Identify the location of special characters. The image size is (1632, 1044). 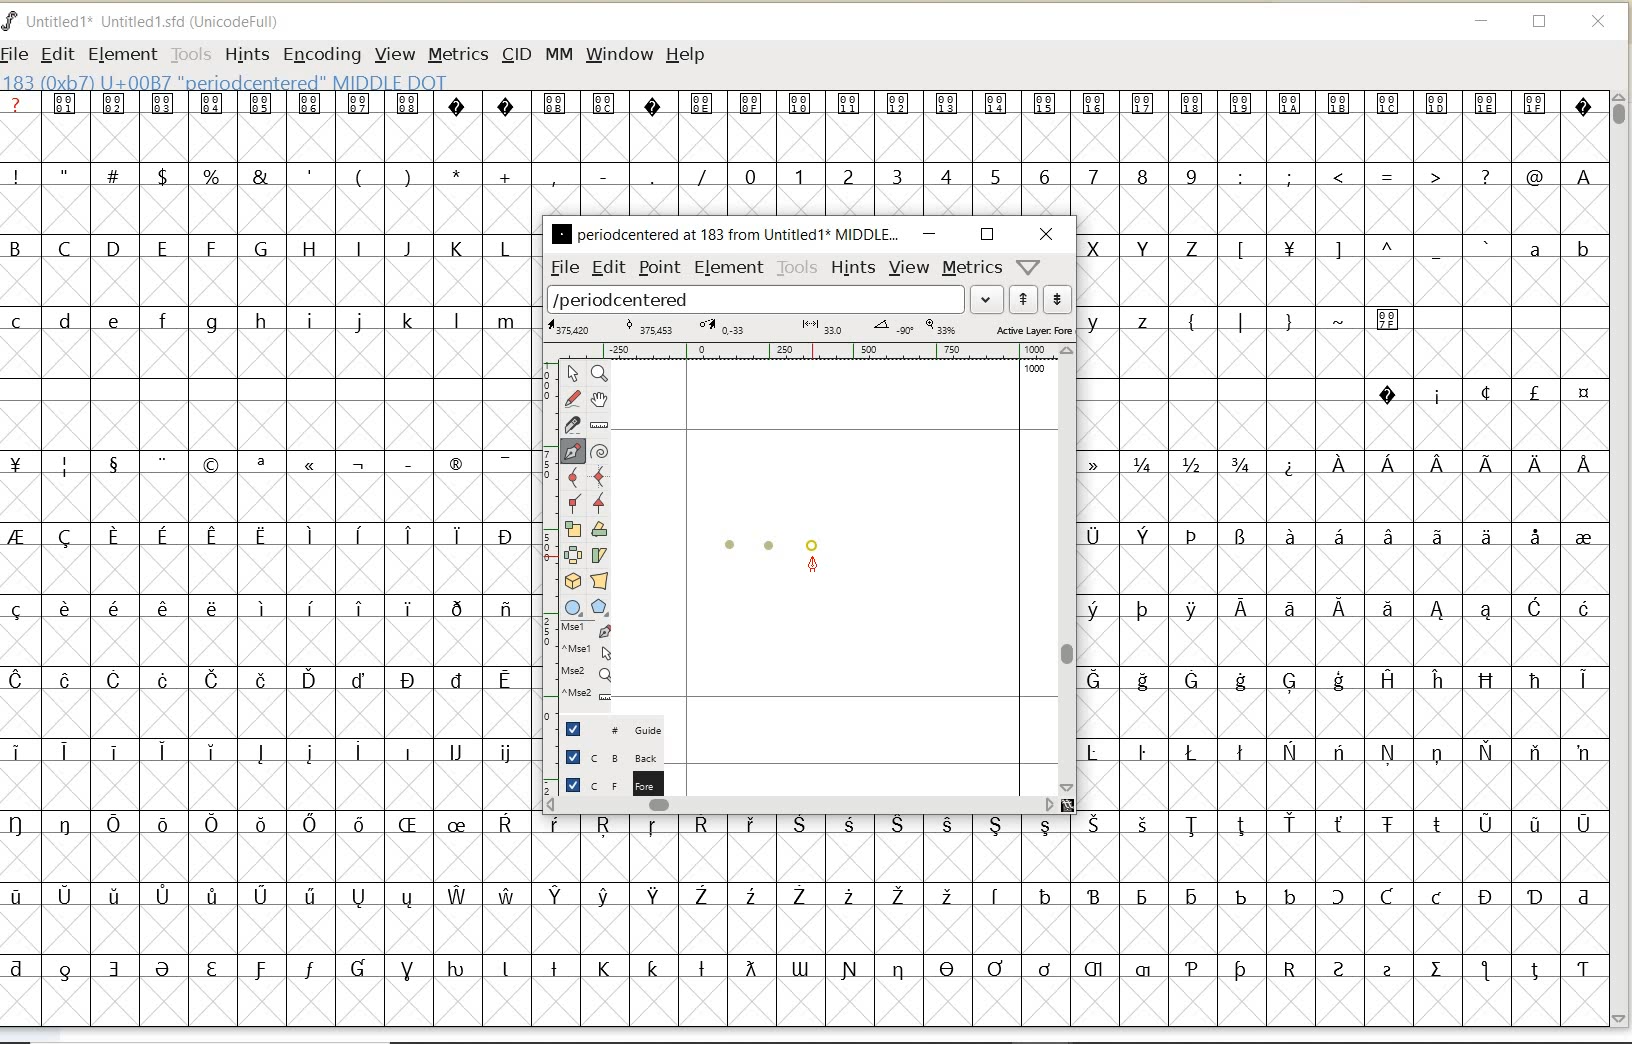
(357, 175).